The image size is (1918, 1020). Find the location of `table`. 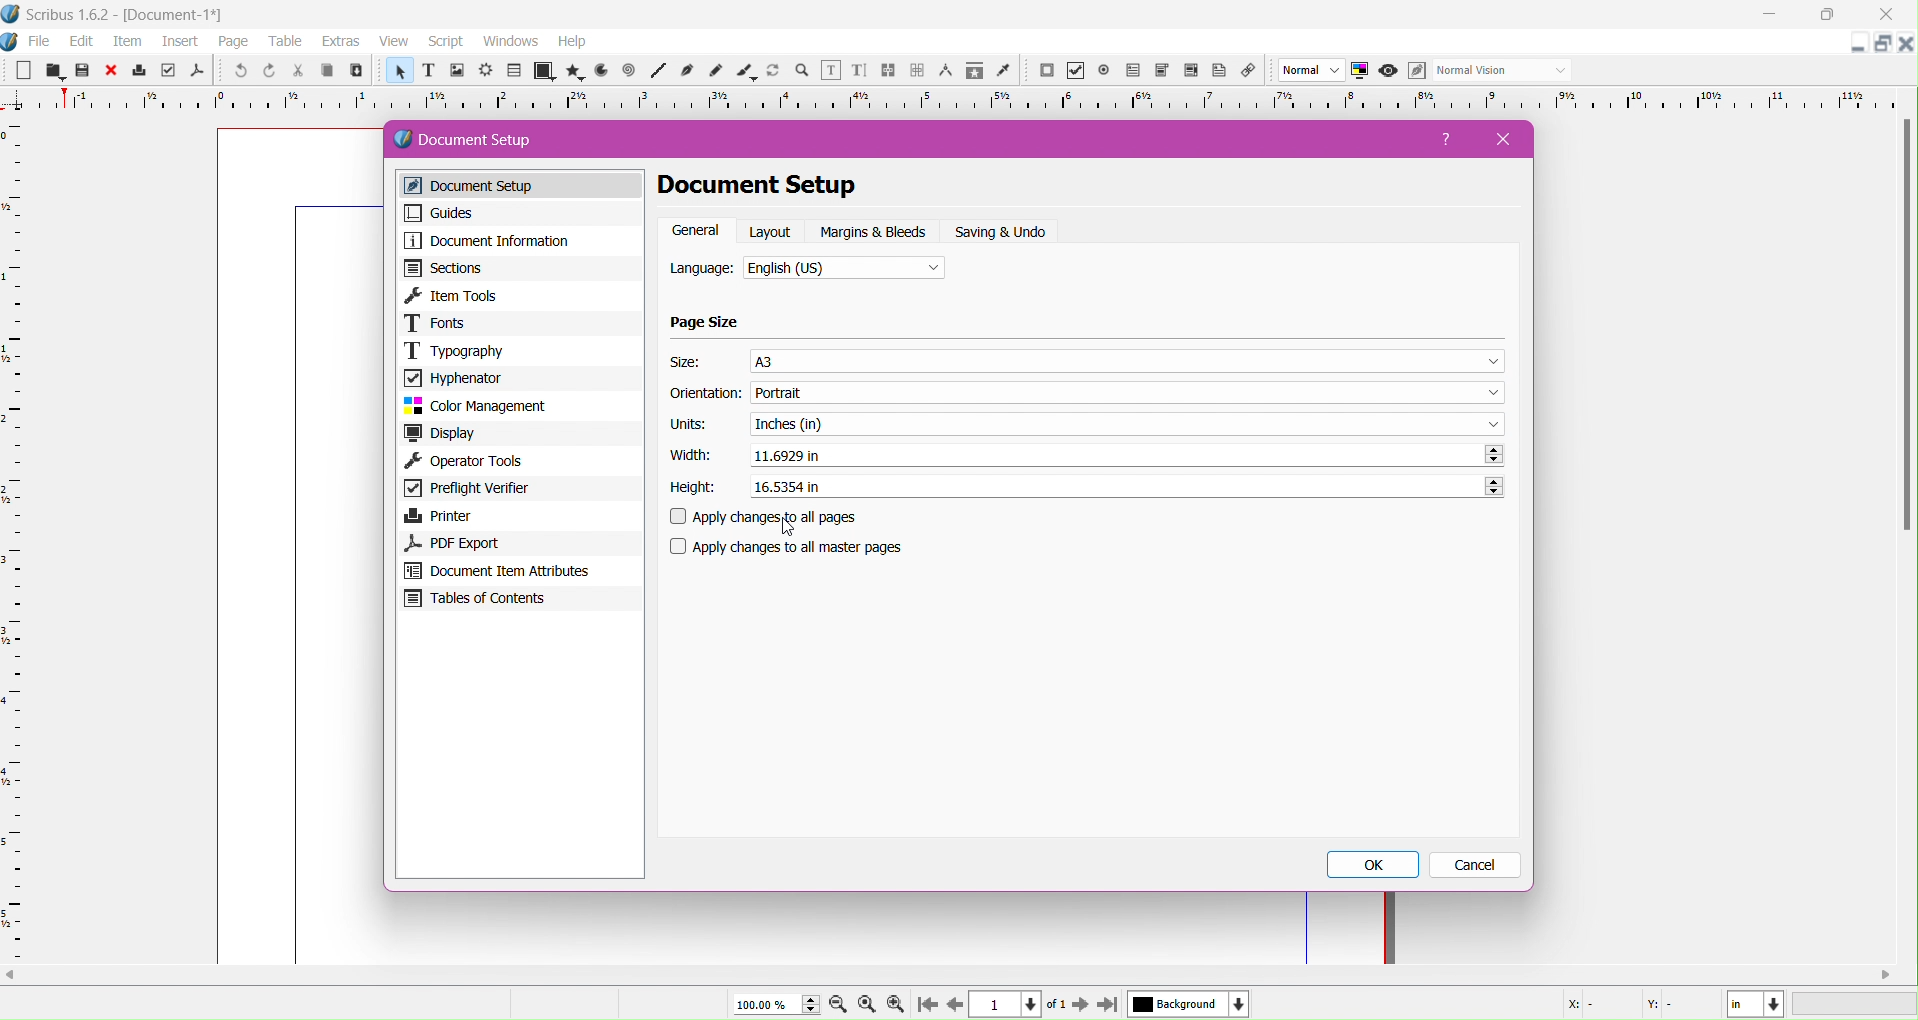

table is located at coordinates (514, 71).